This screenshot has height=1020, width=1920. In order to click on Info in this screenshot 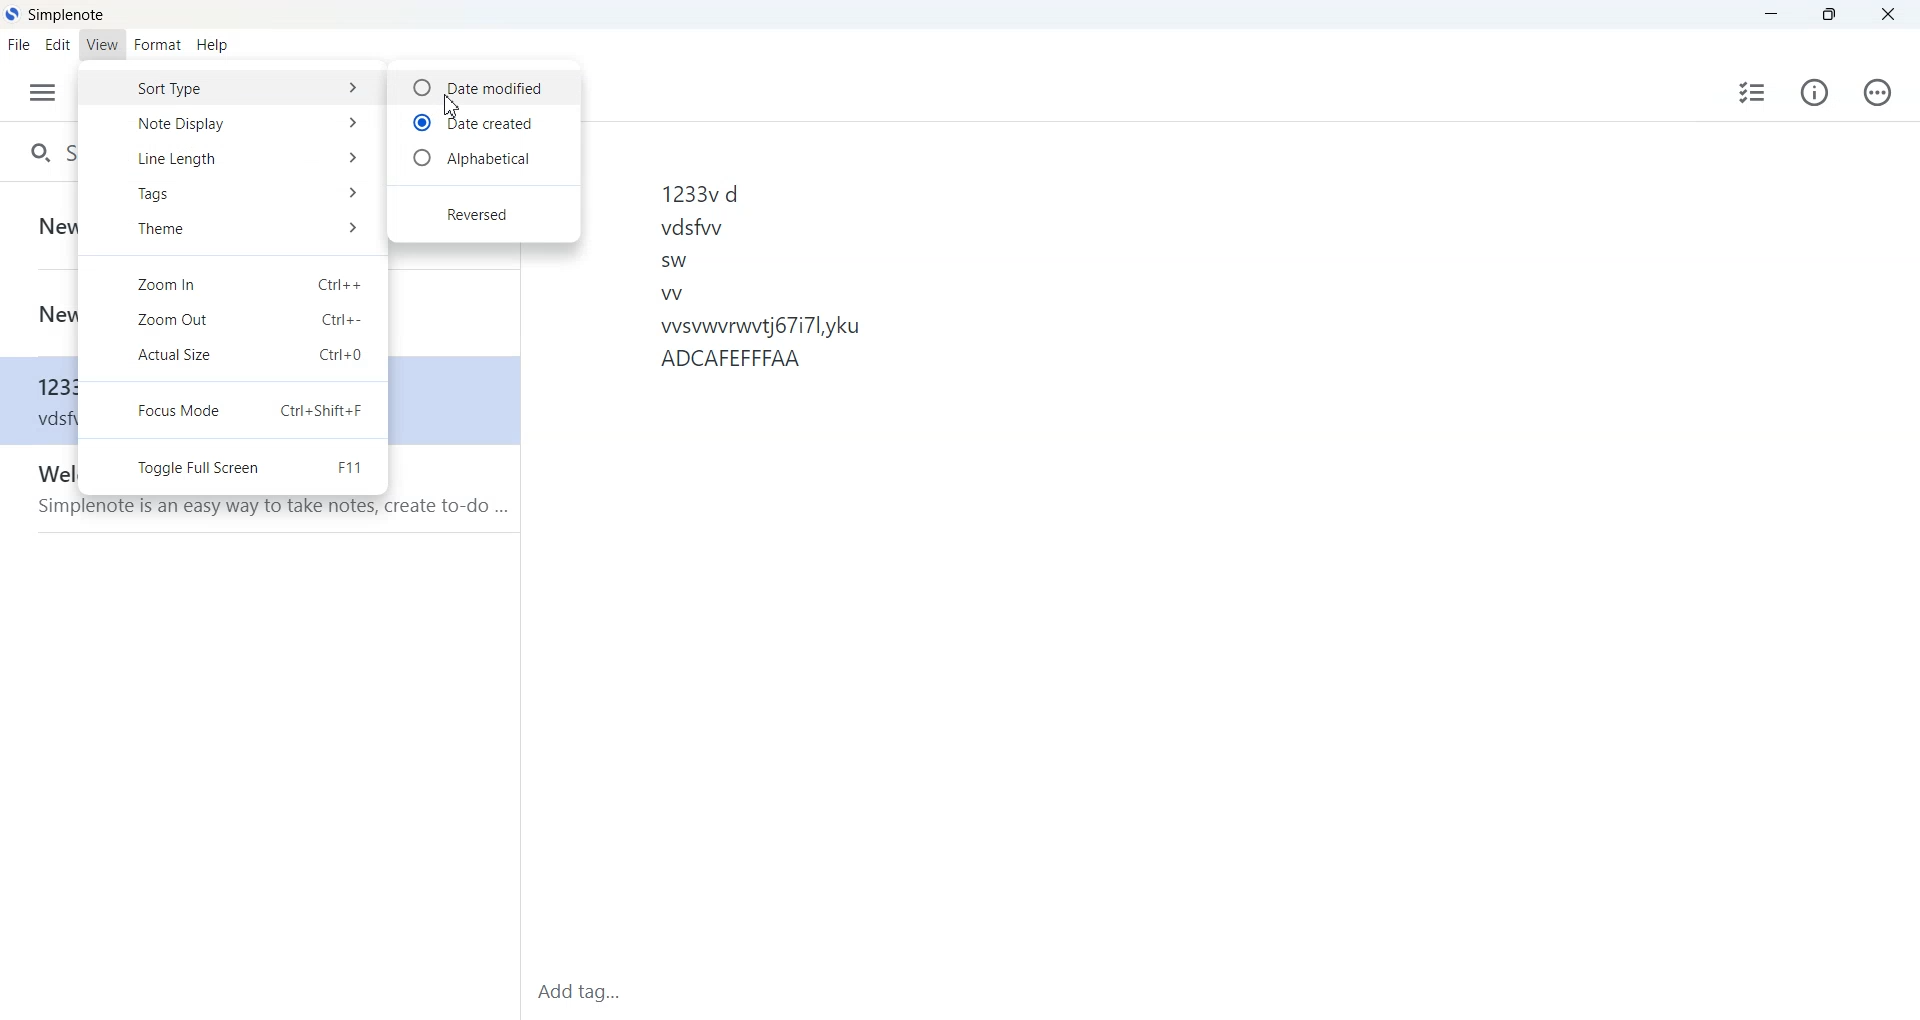, I will do `click(1814, 91)`.